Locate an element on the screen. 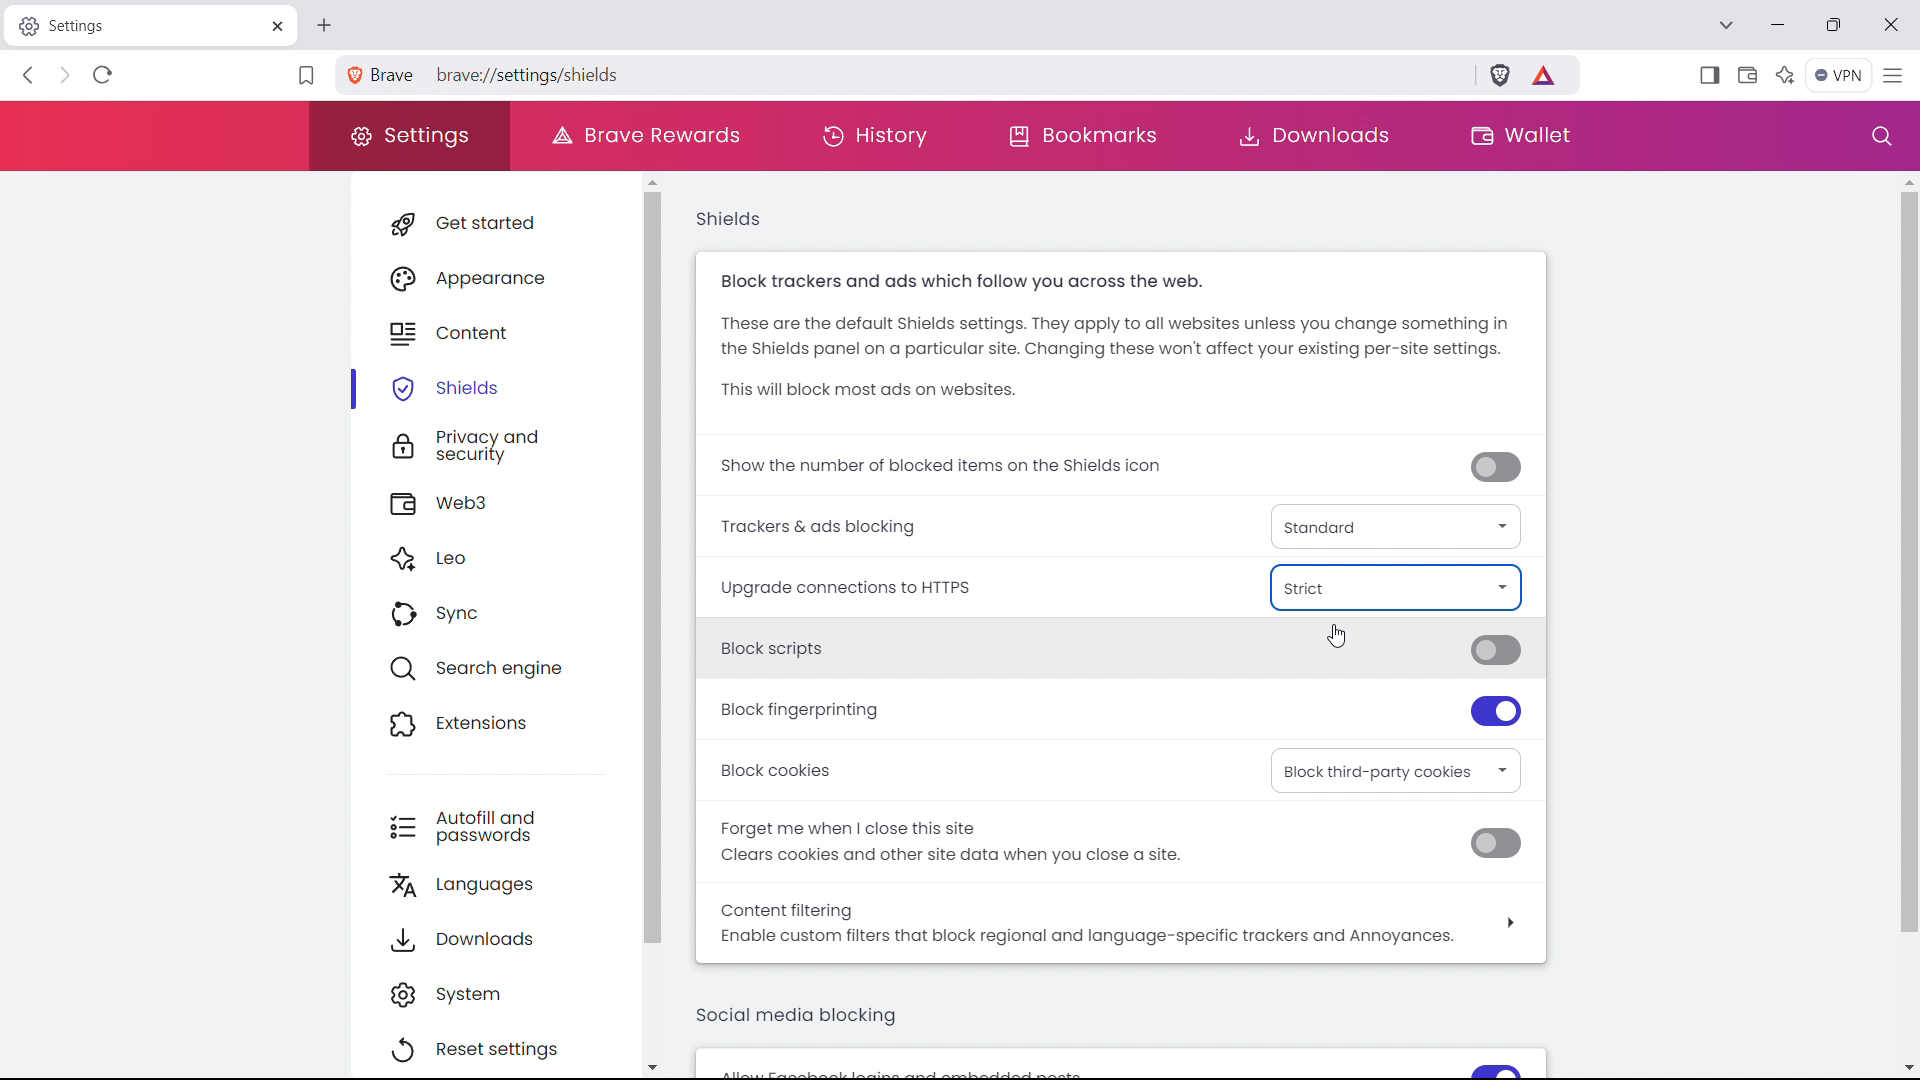 This screenshot has height=1080, width=1920. These are the default Shields settings. They apply to all websites unless you change something in
the Shields panel on a particular site. Changing these won't affect your existing per-site settings. is located at coordinates (1120, 336).